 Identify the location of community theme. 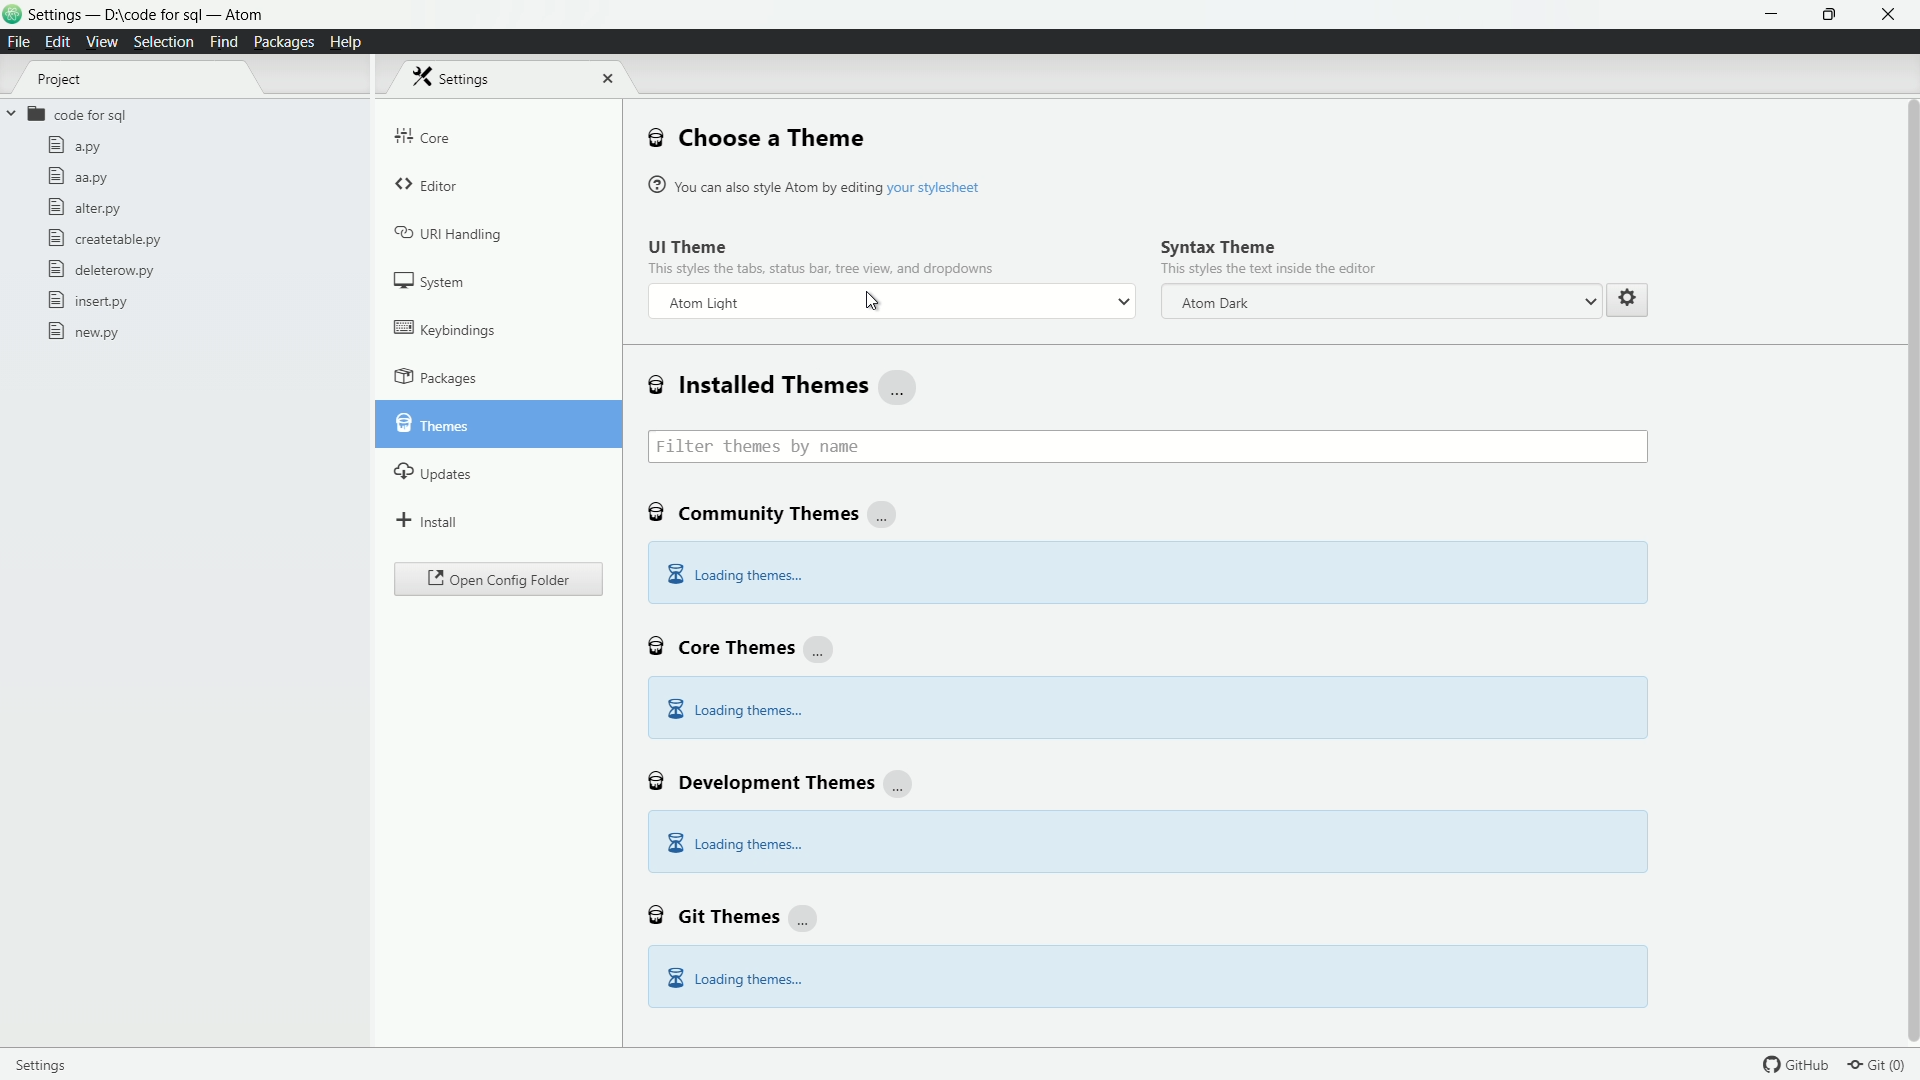
(776, 515).